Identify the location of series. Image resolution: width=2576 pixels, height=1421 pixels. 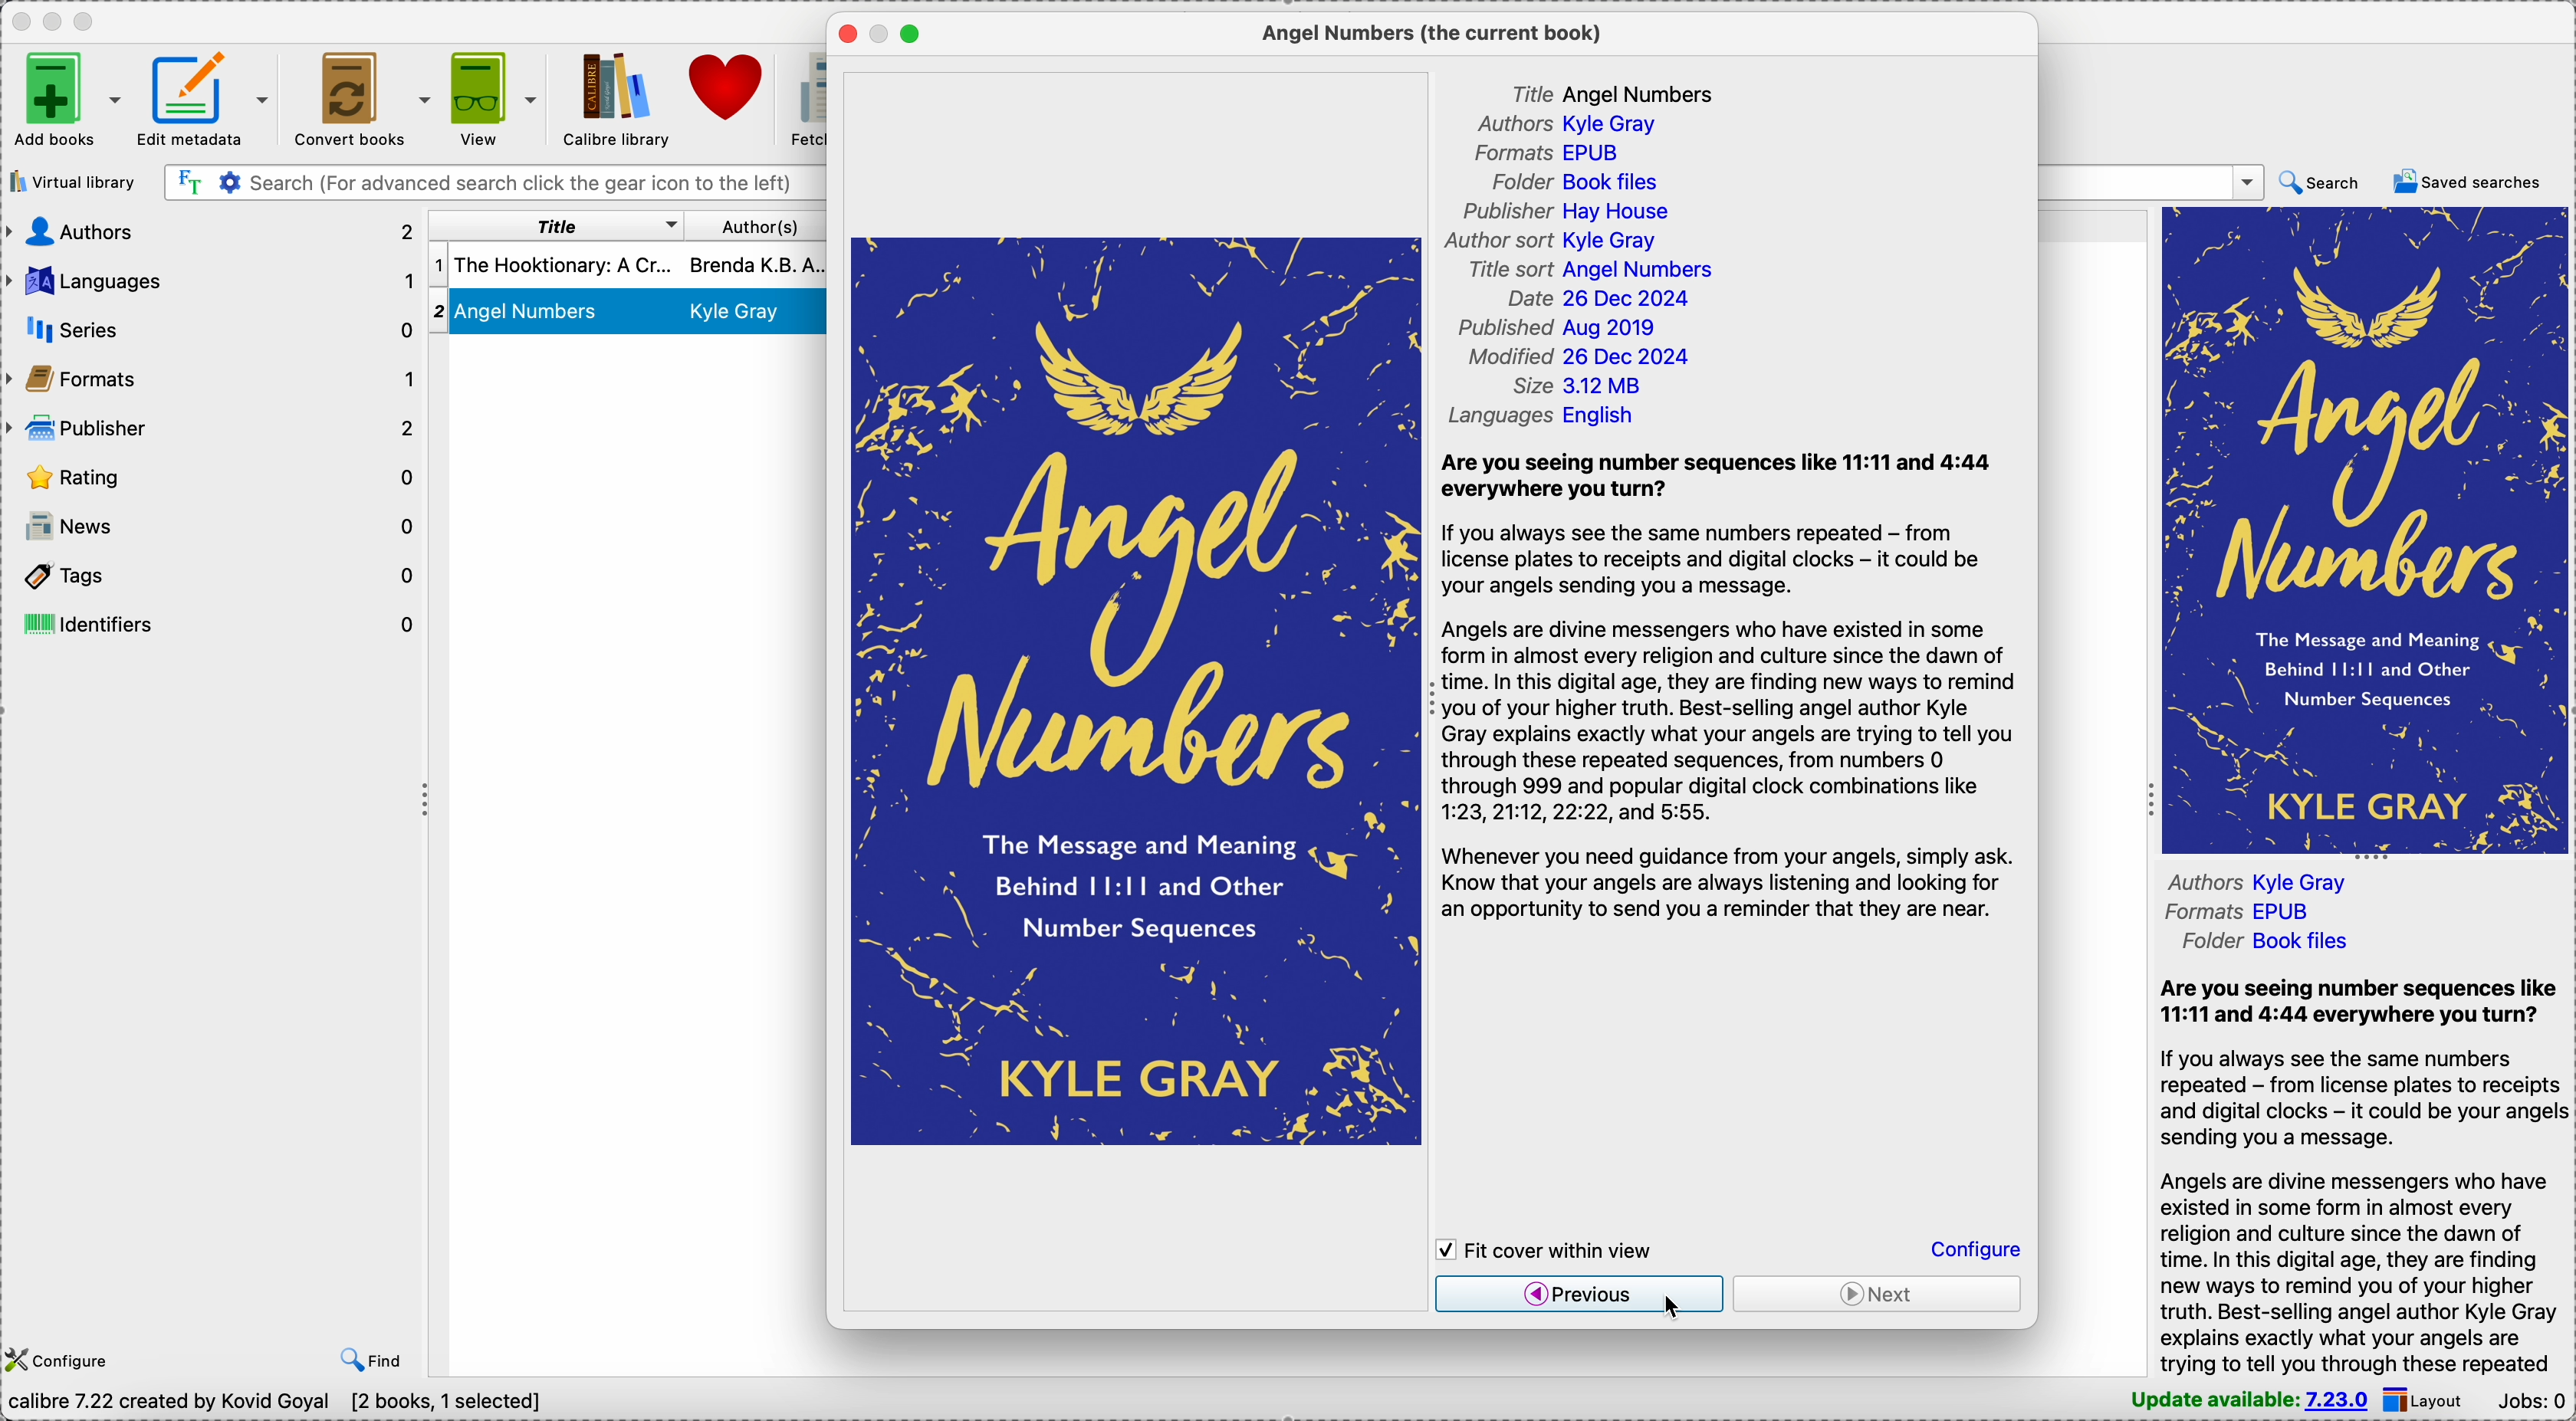
(209, 330).